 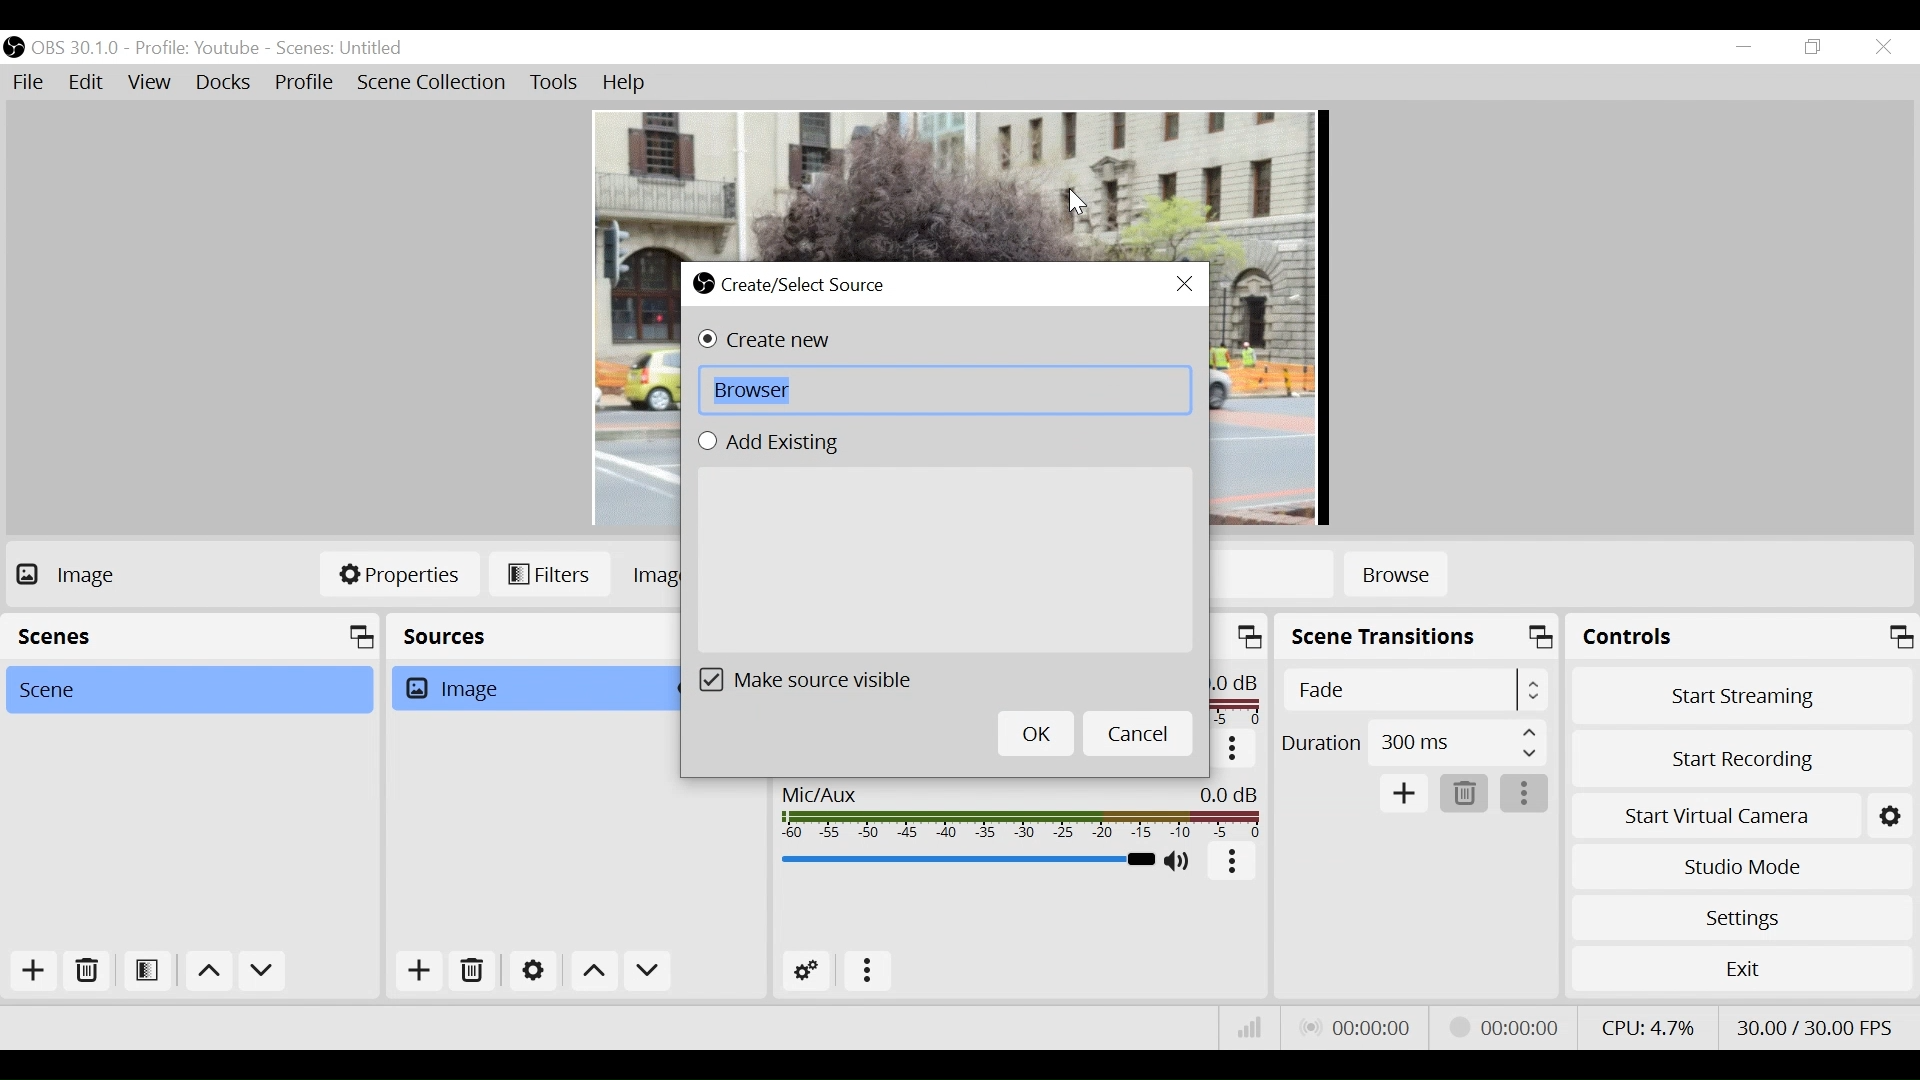 What do you see at coordinates (1186, 282) in the screenshot?
I see `Close` at bounding box center [1186, 282].